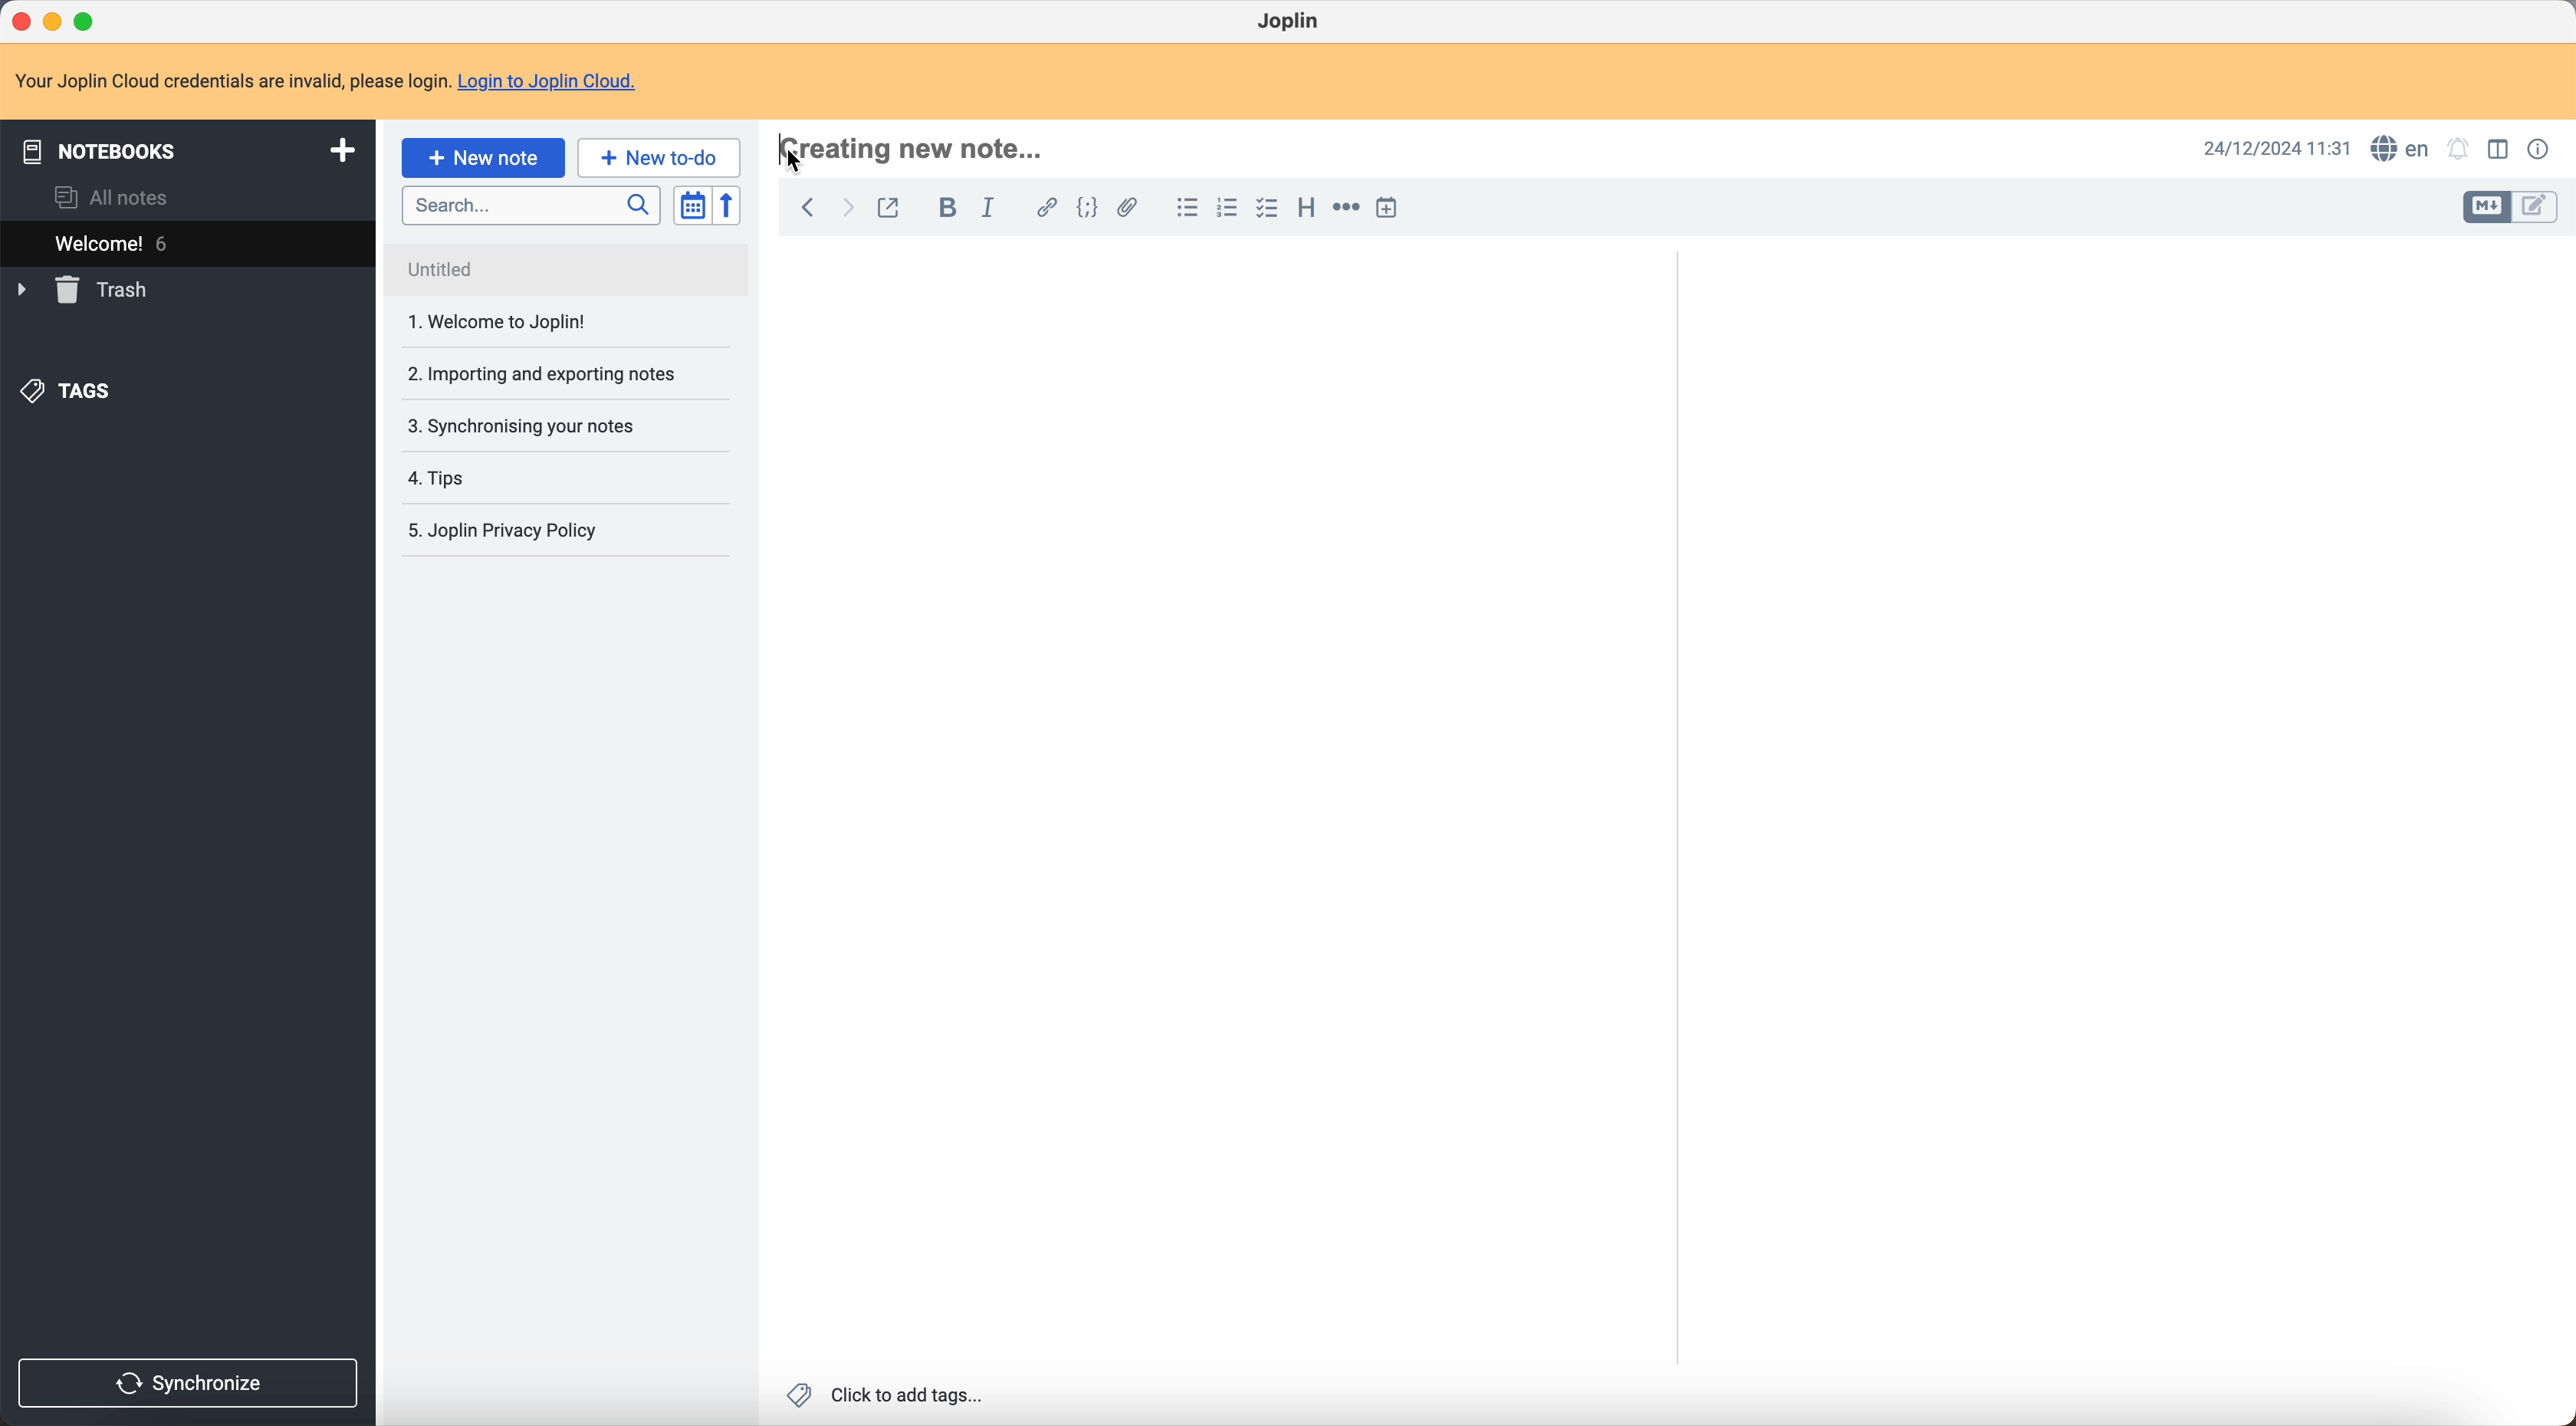 The width and height of the screenshot is (2576, 1426). What do you see at coordinates (548, 376) in the screenshot?
I see `2. Importing and exporting notes` at bounding box center [548, 376].